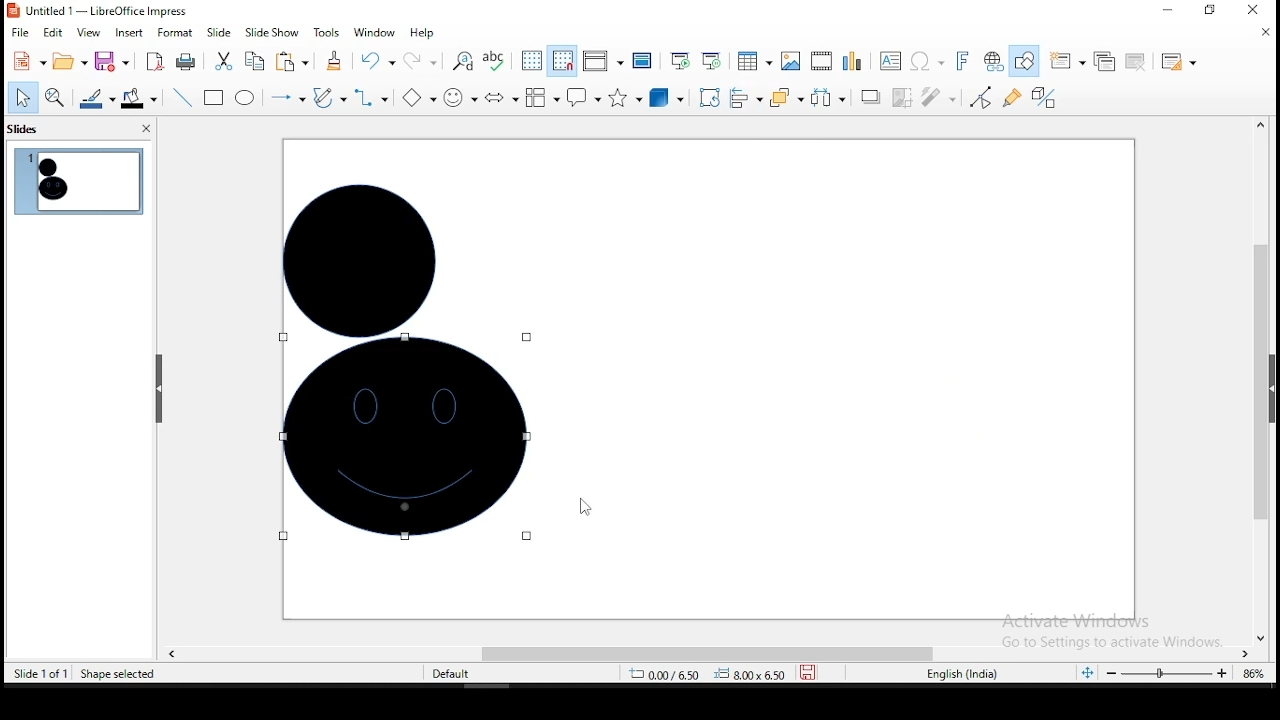  I want to click on export as PDF, so click(153, 62).